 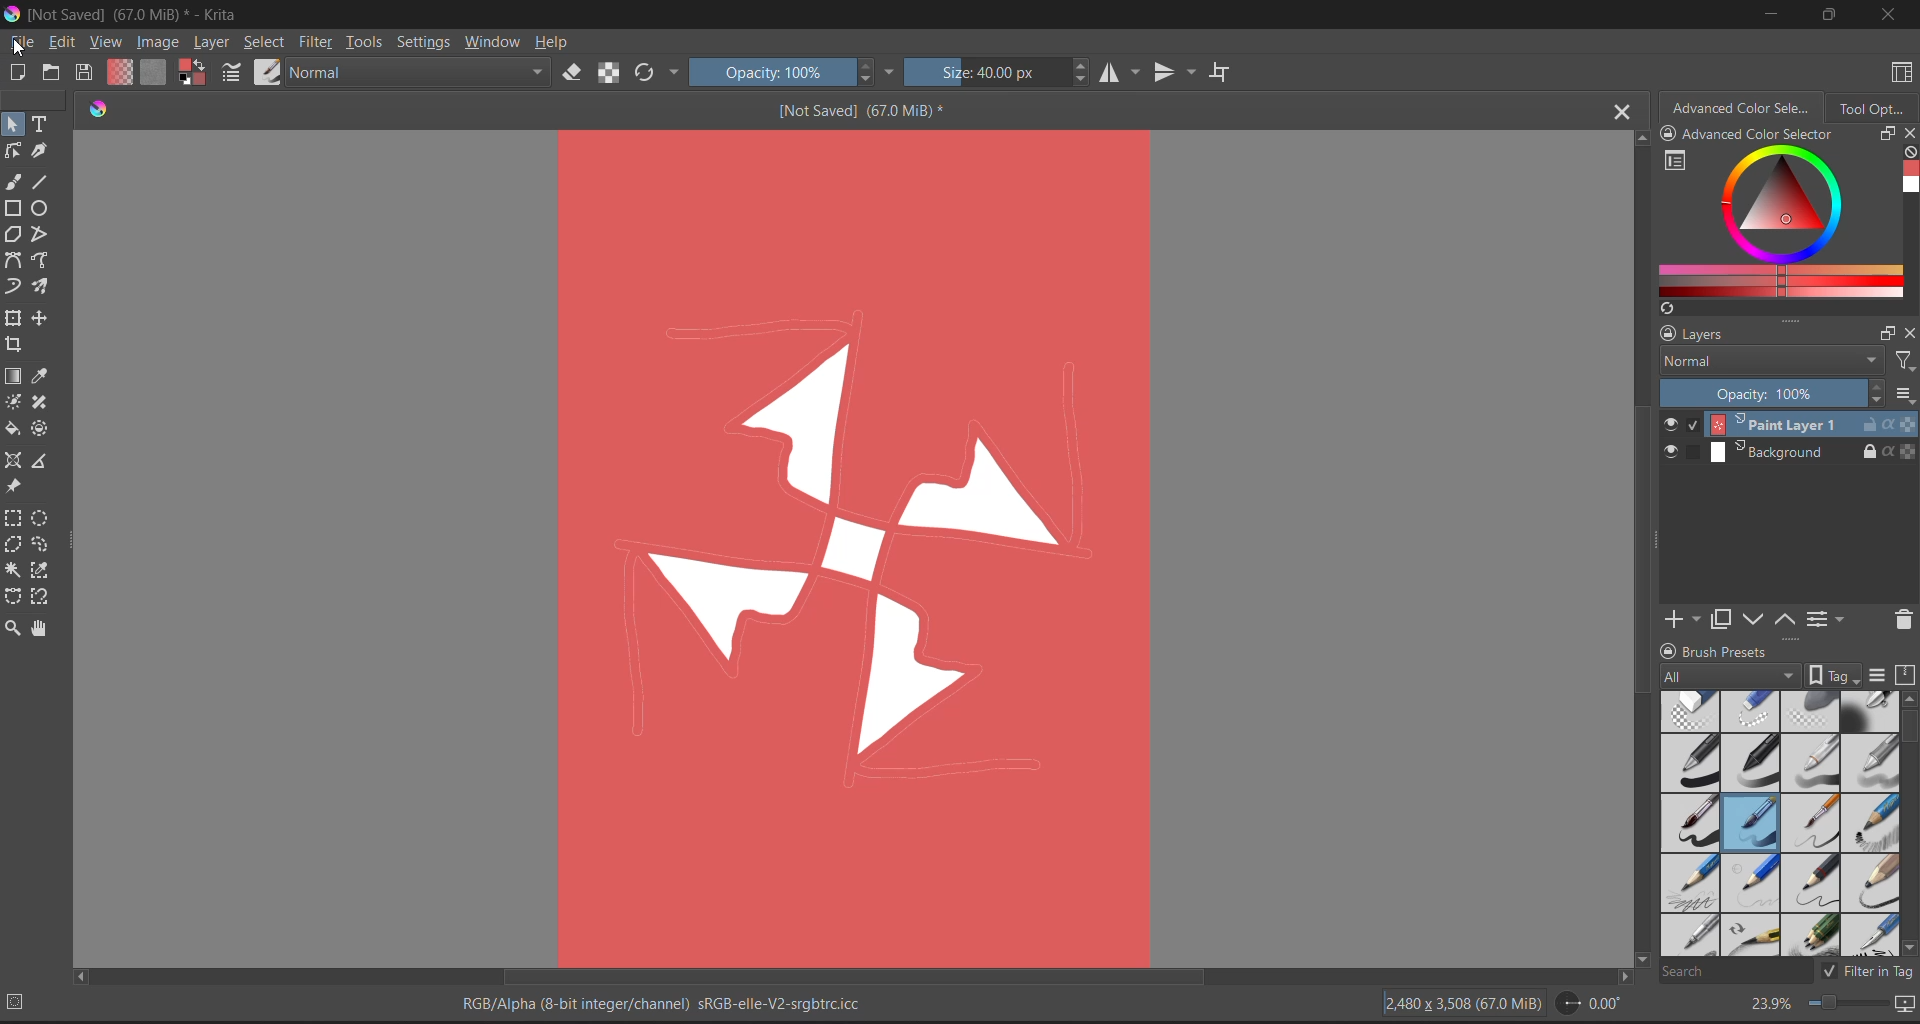 What do you see at coordinates (41, 182) in the screenshot?
I see `tools` at bounding box center [41, 182].